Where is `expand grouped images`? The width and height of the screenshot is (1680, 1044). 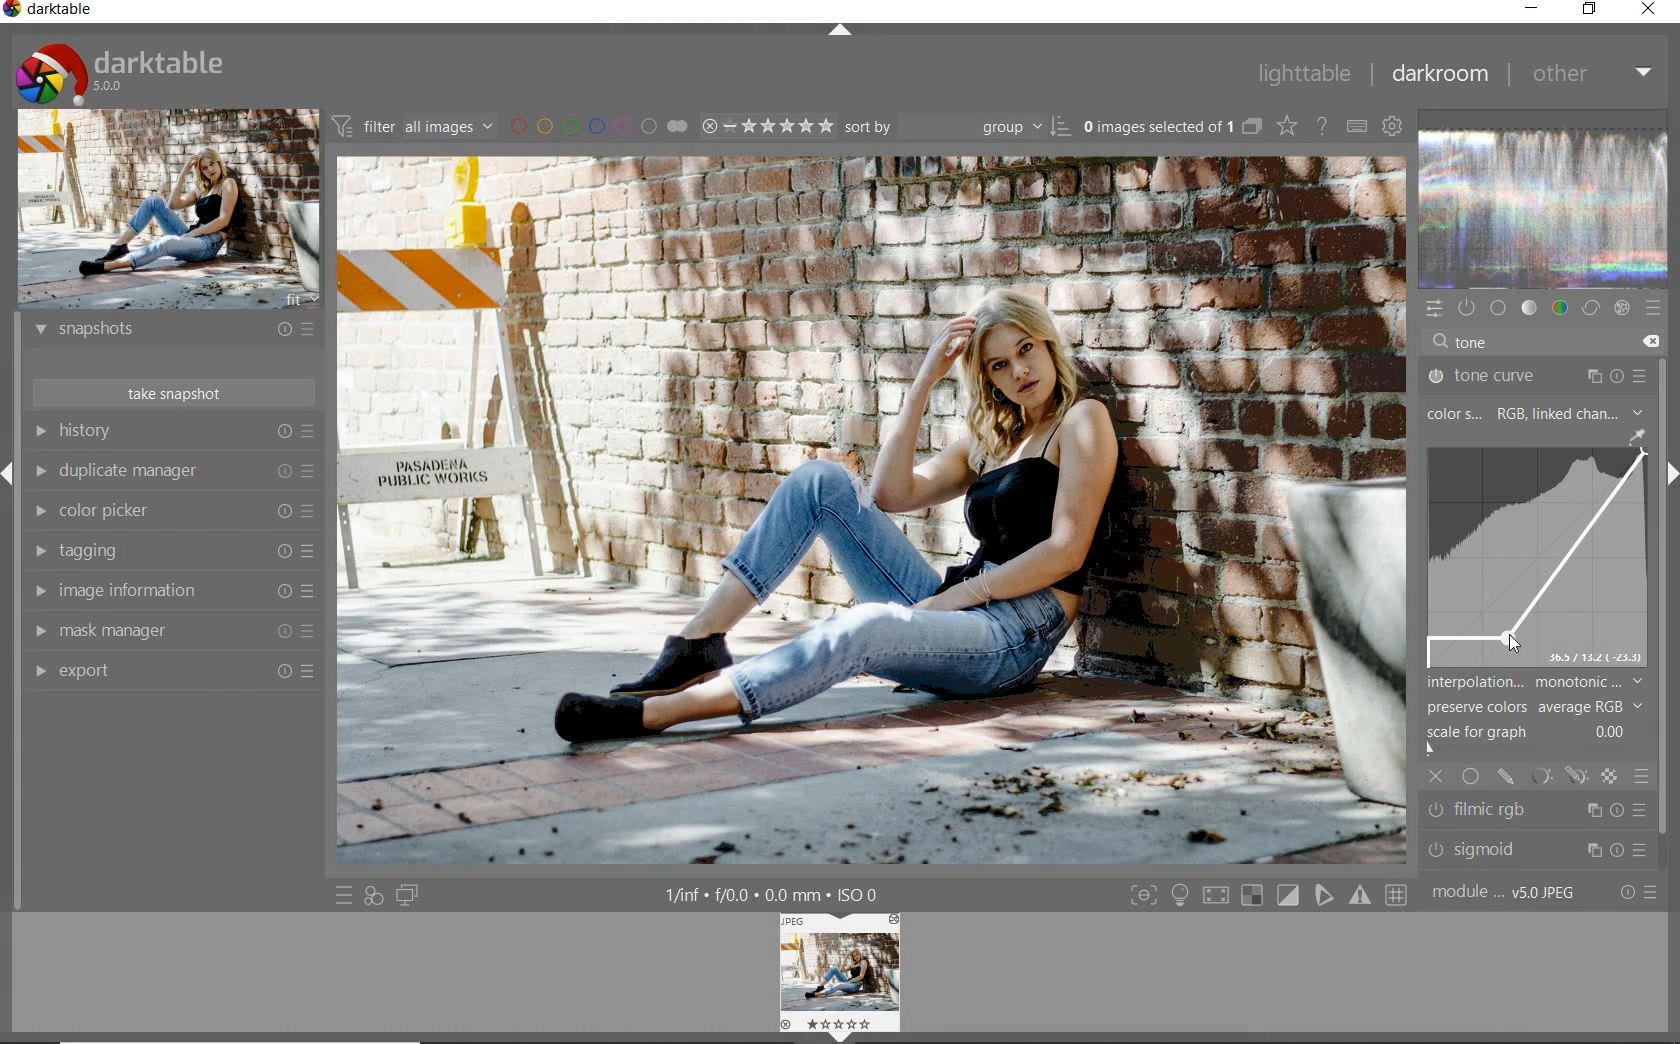 expand grouped images is located at coordinates (1172, 126).